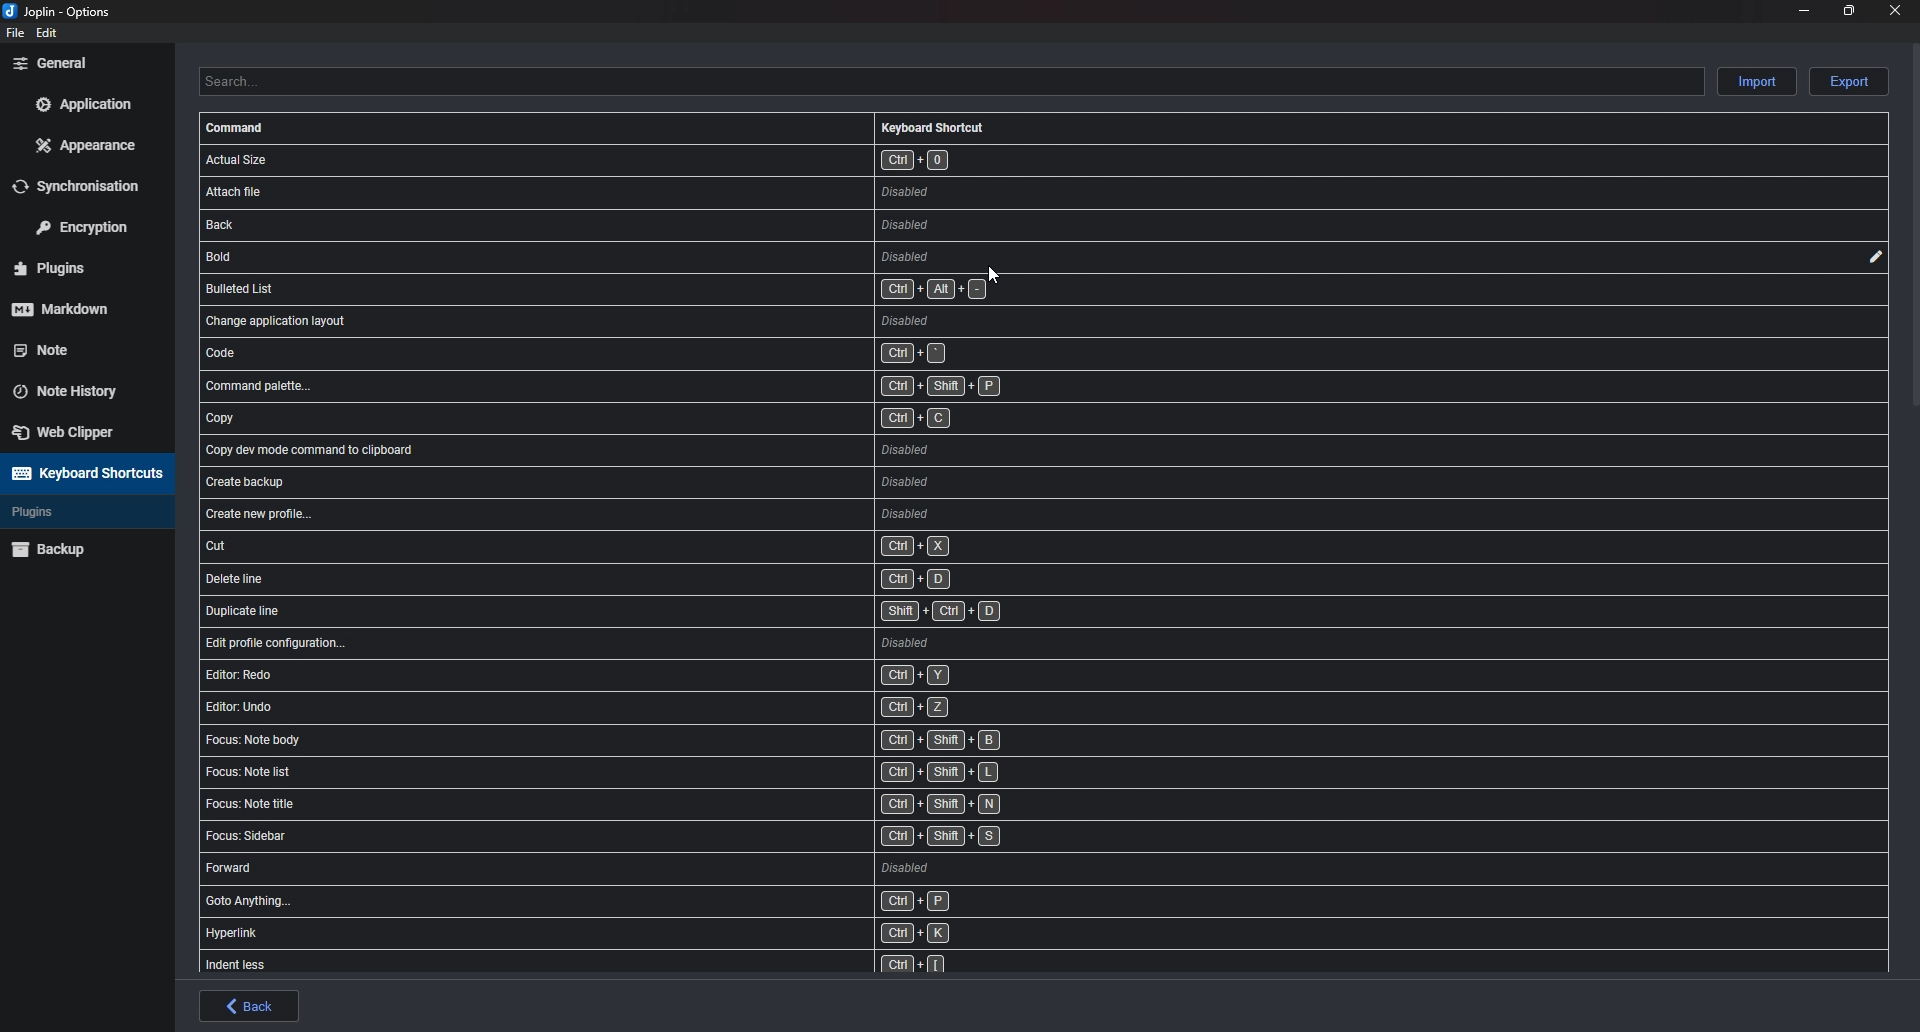 Image resolution: width=1920 pixels, height=1032 pixels. What do you see at coordinates (666, 707) in the screenshot?
I see `shortcut` at bounding box center [666, 707].